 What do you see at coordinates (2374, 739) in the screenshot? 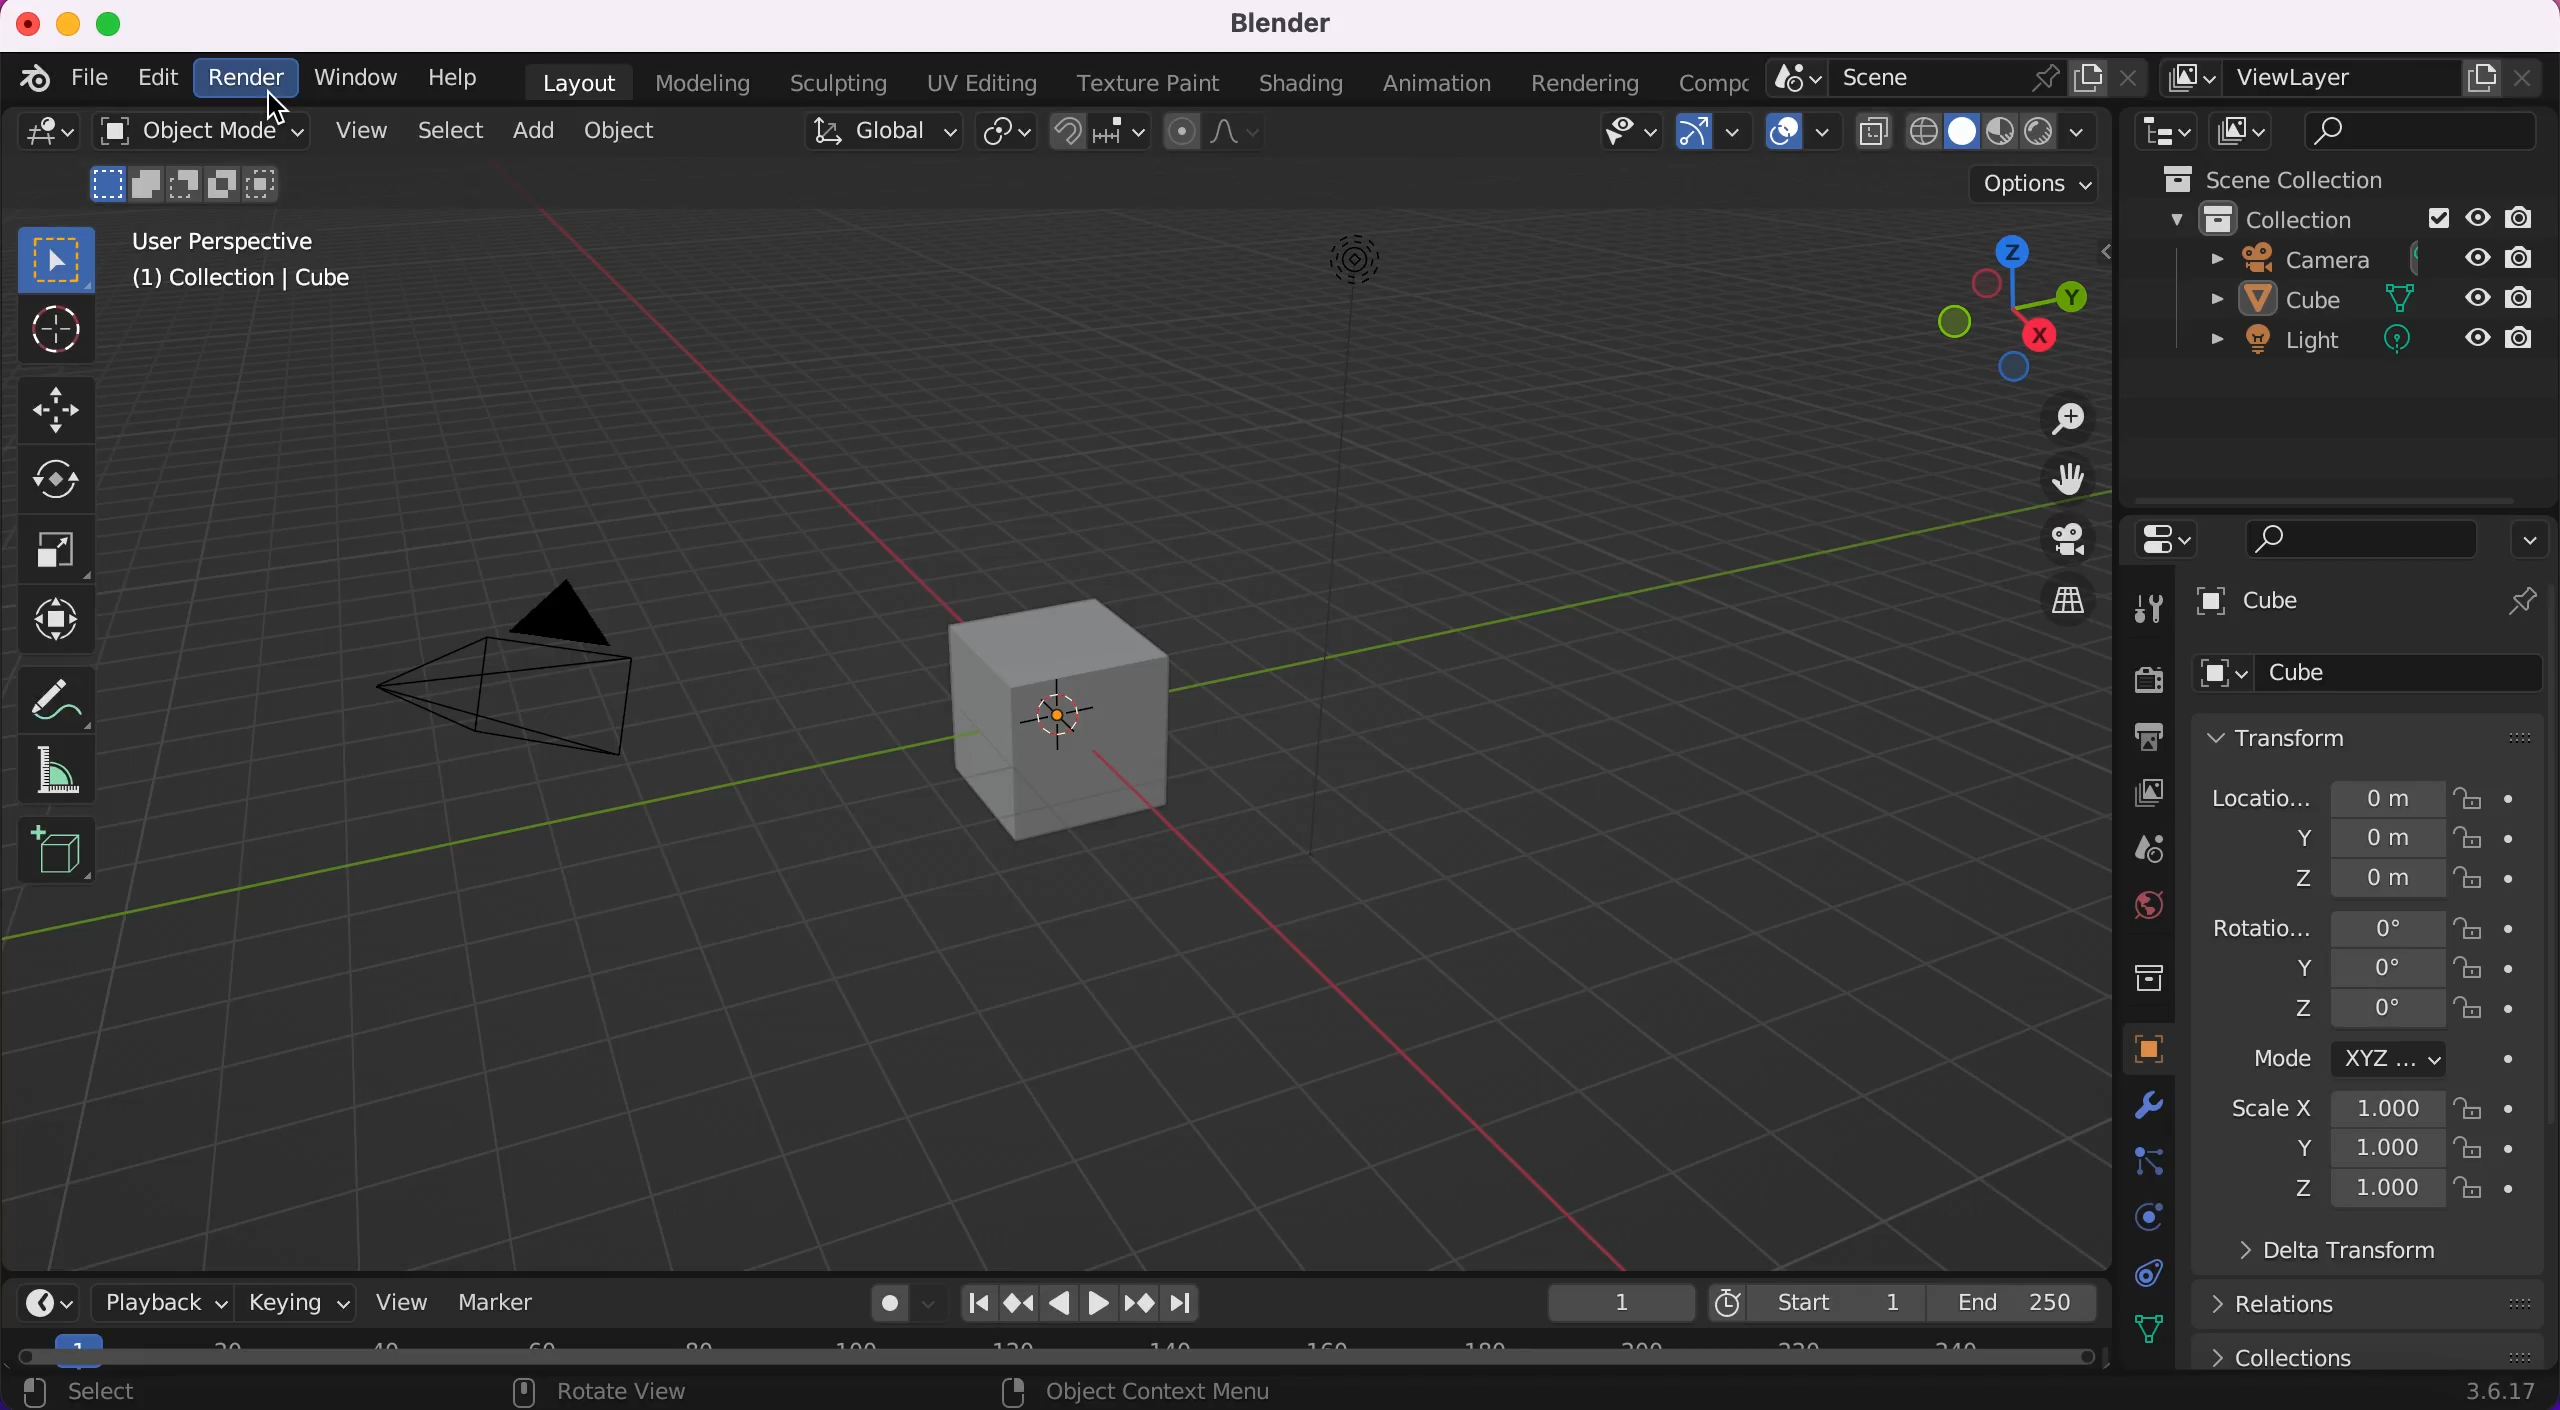
I see `transform` at bounding box center [2374, 739].